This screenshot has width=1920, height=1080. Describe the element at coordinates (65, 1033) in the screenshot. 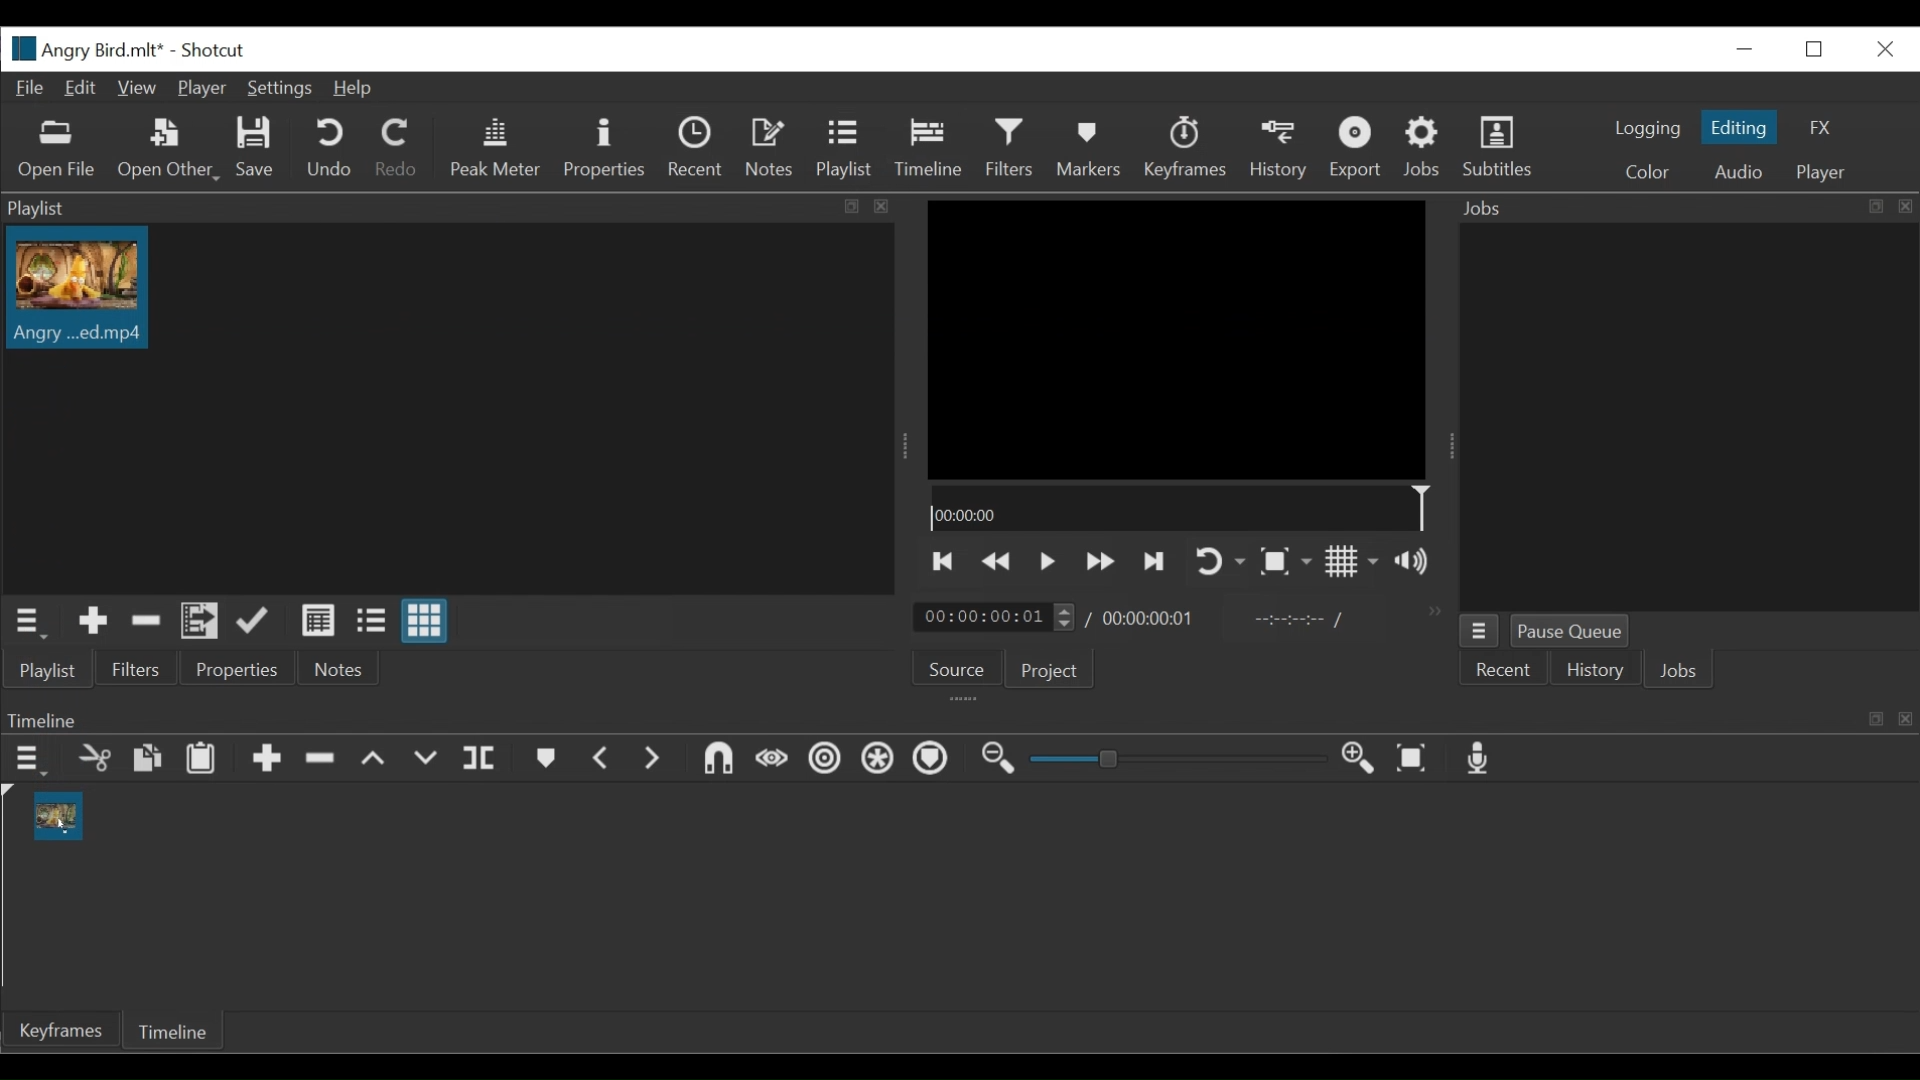

I see `keyframe` at that location.